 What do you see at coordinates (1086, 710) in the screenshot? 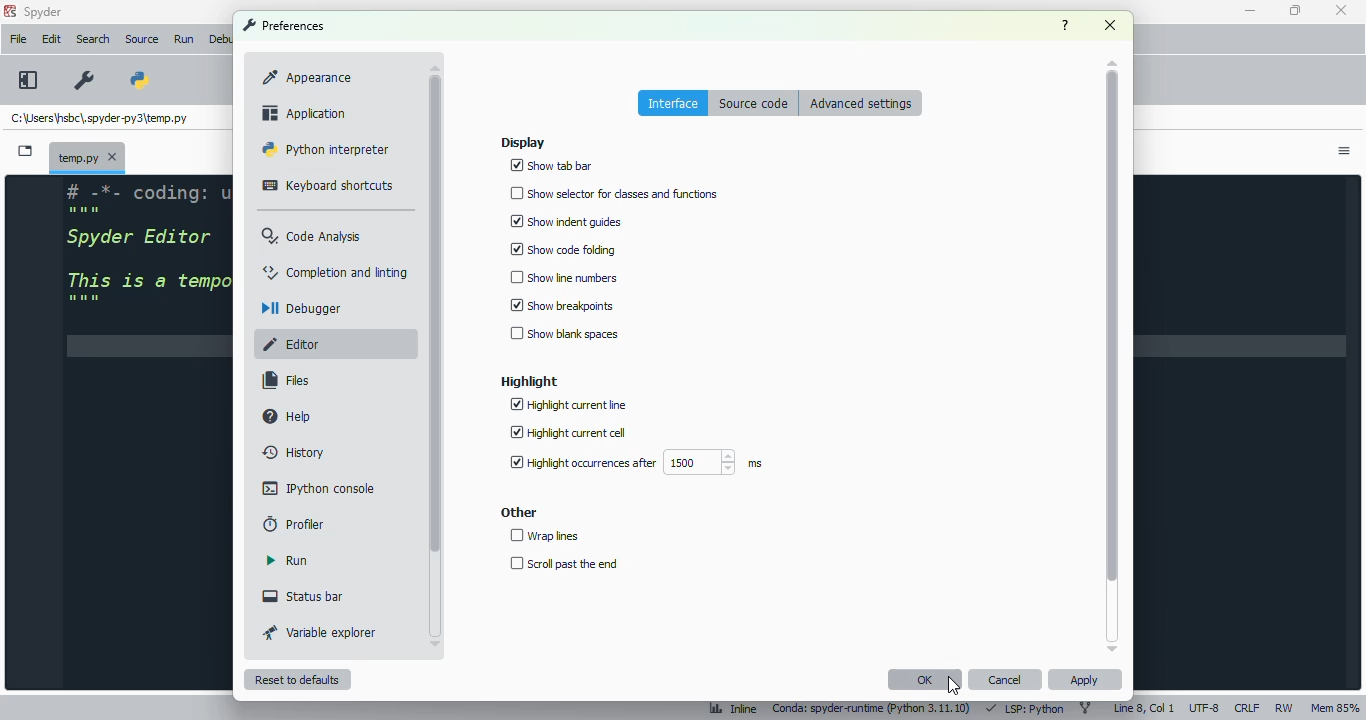
I see `git branch` at bounding box center [1086, 710].